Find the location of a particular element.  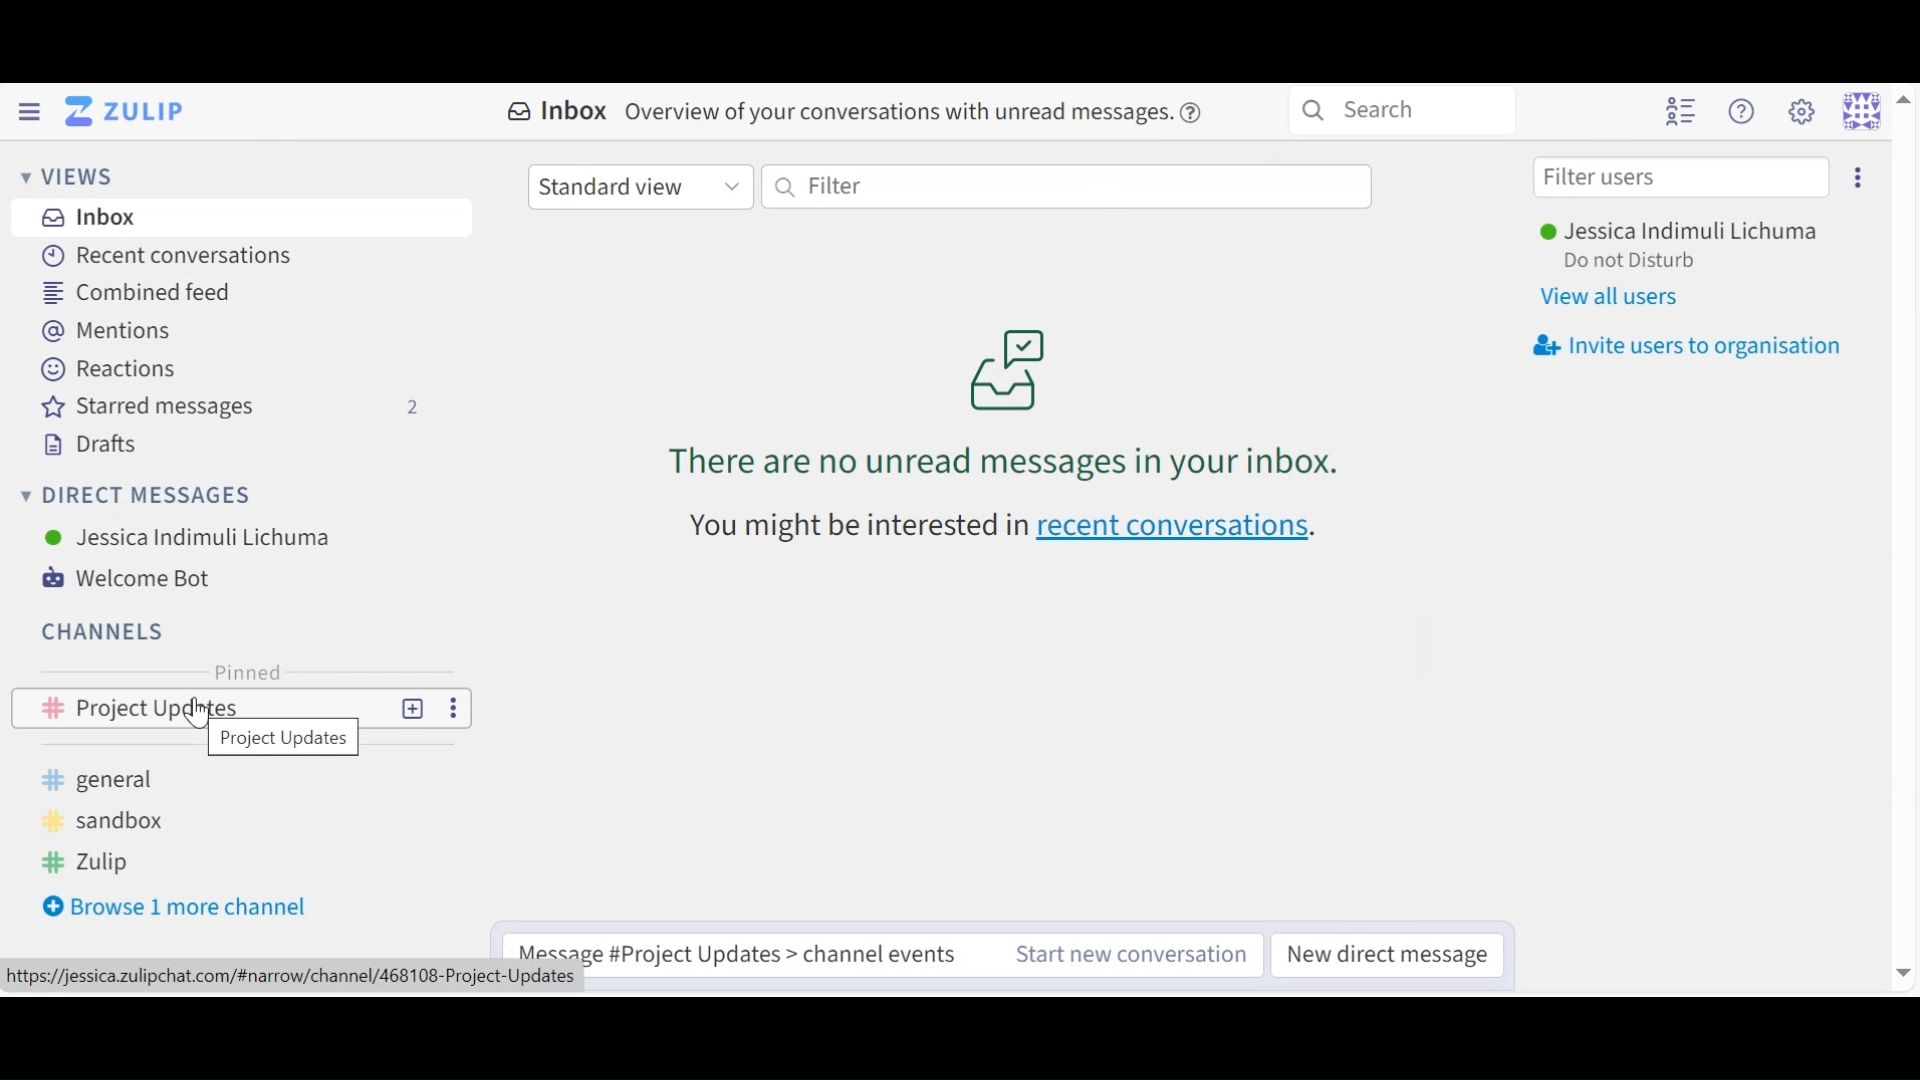

User is located at coordinates (196, 539).